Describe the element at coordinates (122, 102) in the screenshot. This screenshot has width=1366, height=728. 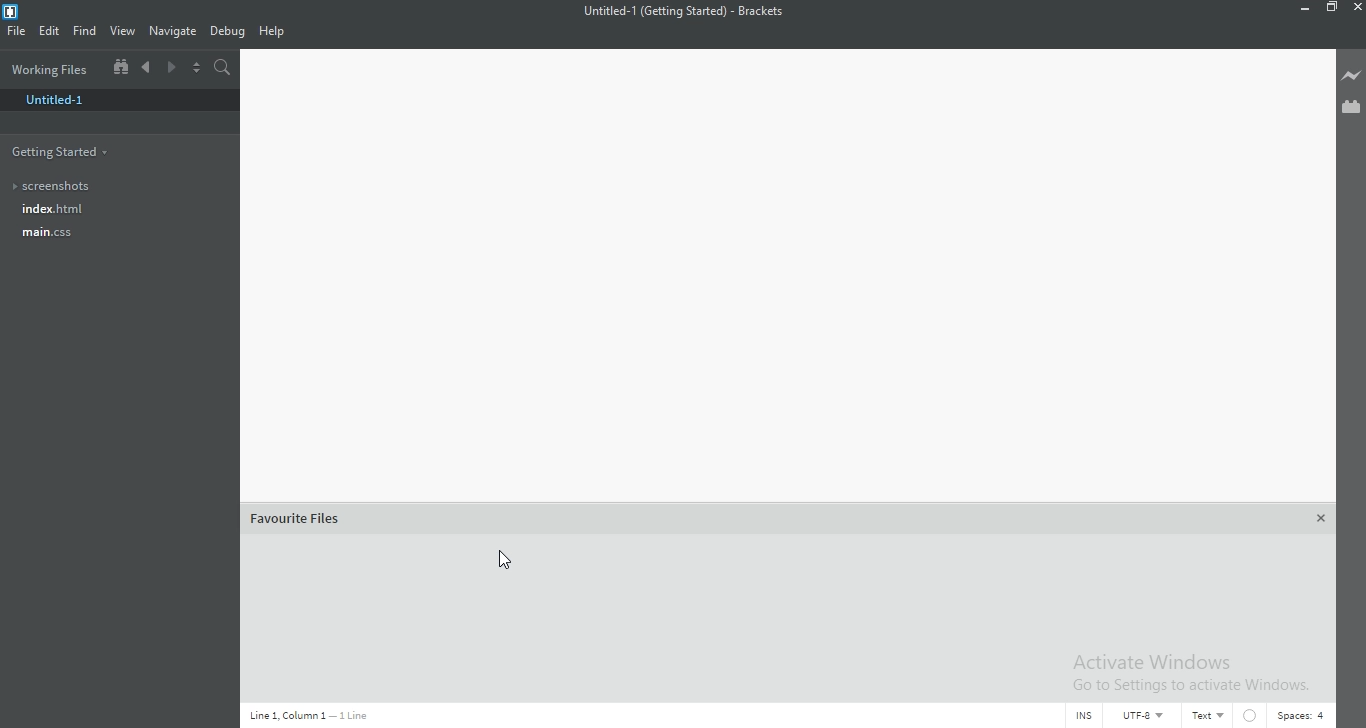
I see `untitled` at that location.